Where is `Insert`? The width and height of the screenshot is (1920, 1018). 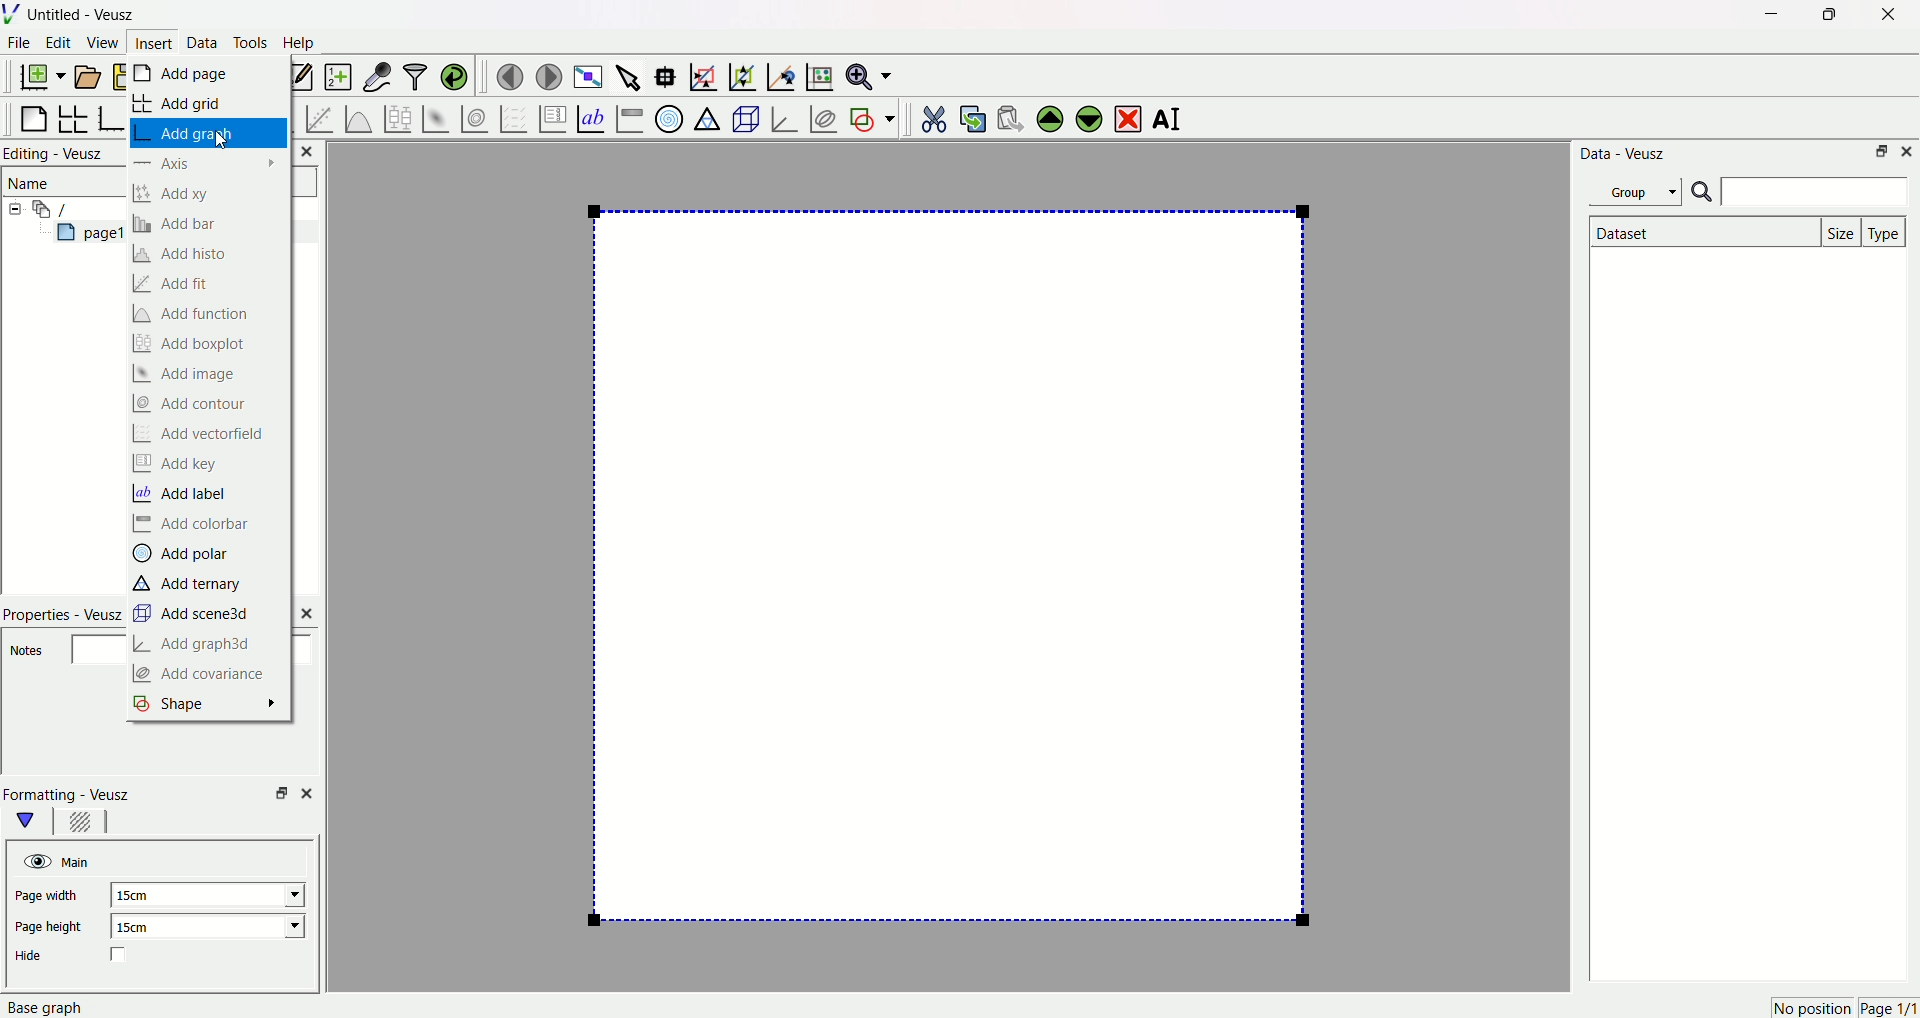 Insert is located at coordinates (153, 44).